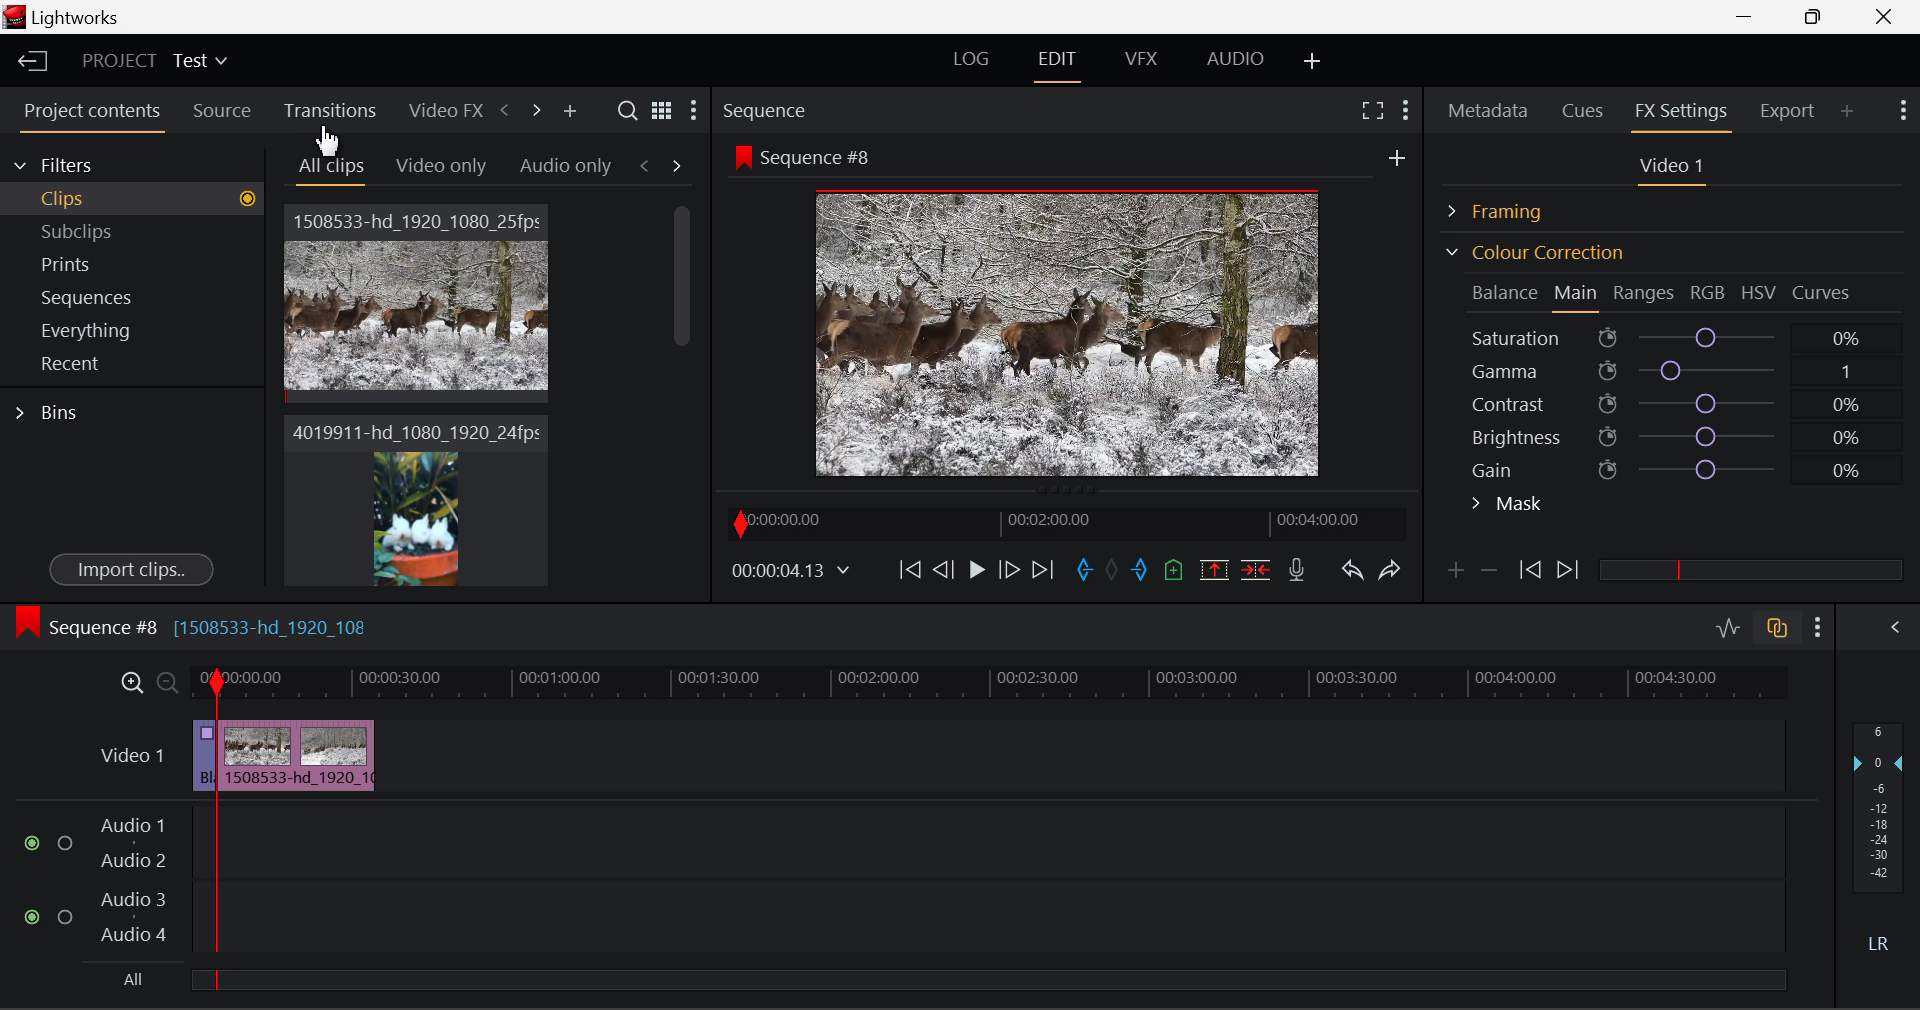 This screenshot has height=1010, width=1920. What do you see at coordinates (792, 572) in the screenshot?
I see `Frame Time` at bounding box center [792, 572].